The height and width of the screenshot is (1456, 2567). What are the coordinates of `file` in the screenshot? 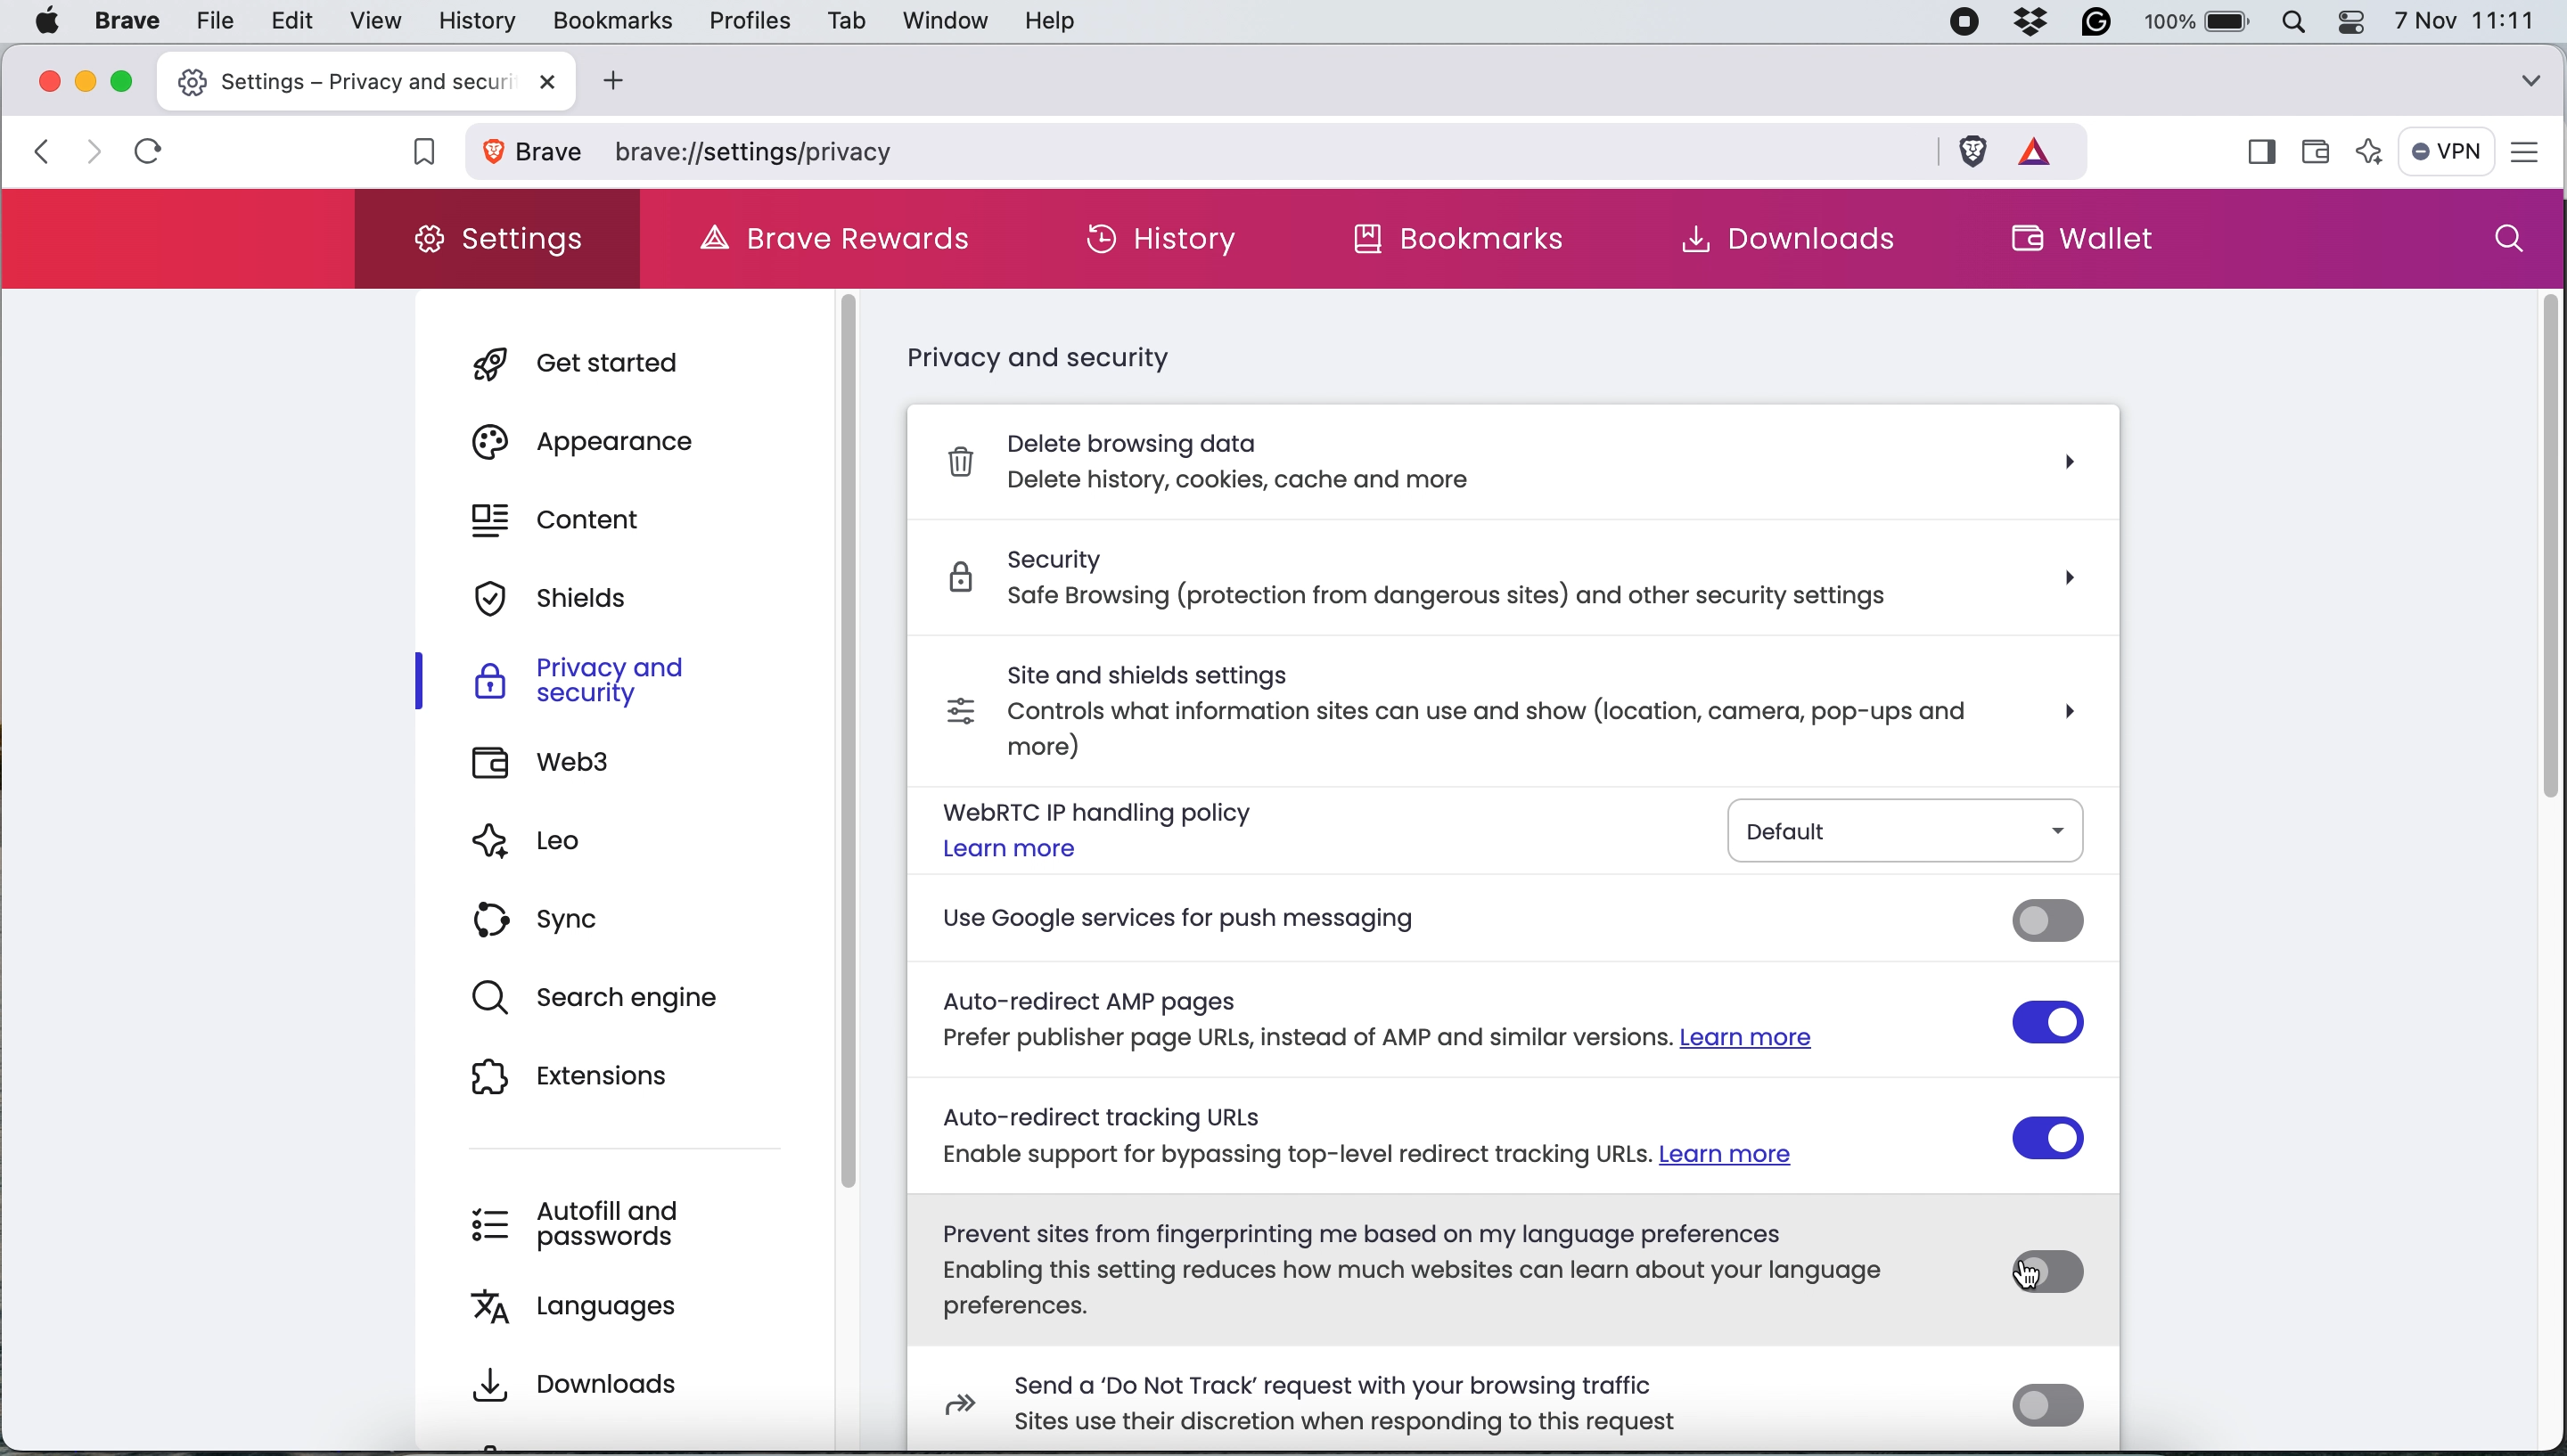 It's located at (210, 21).